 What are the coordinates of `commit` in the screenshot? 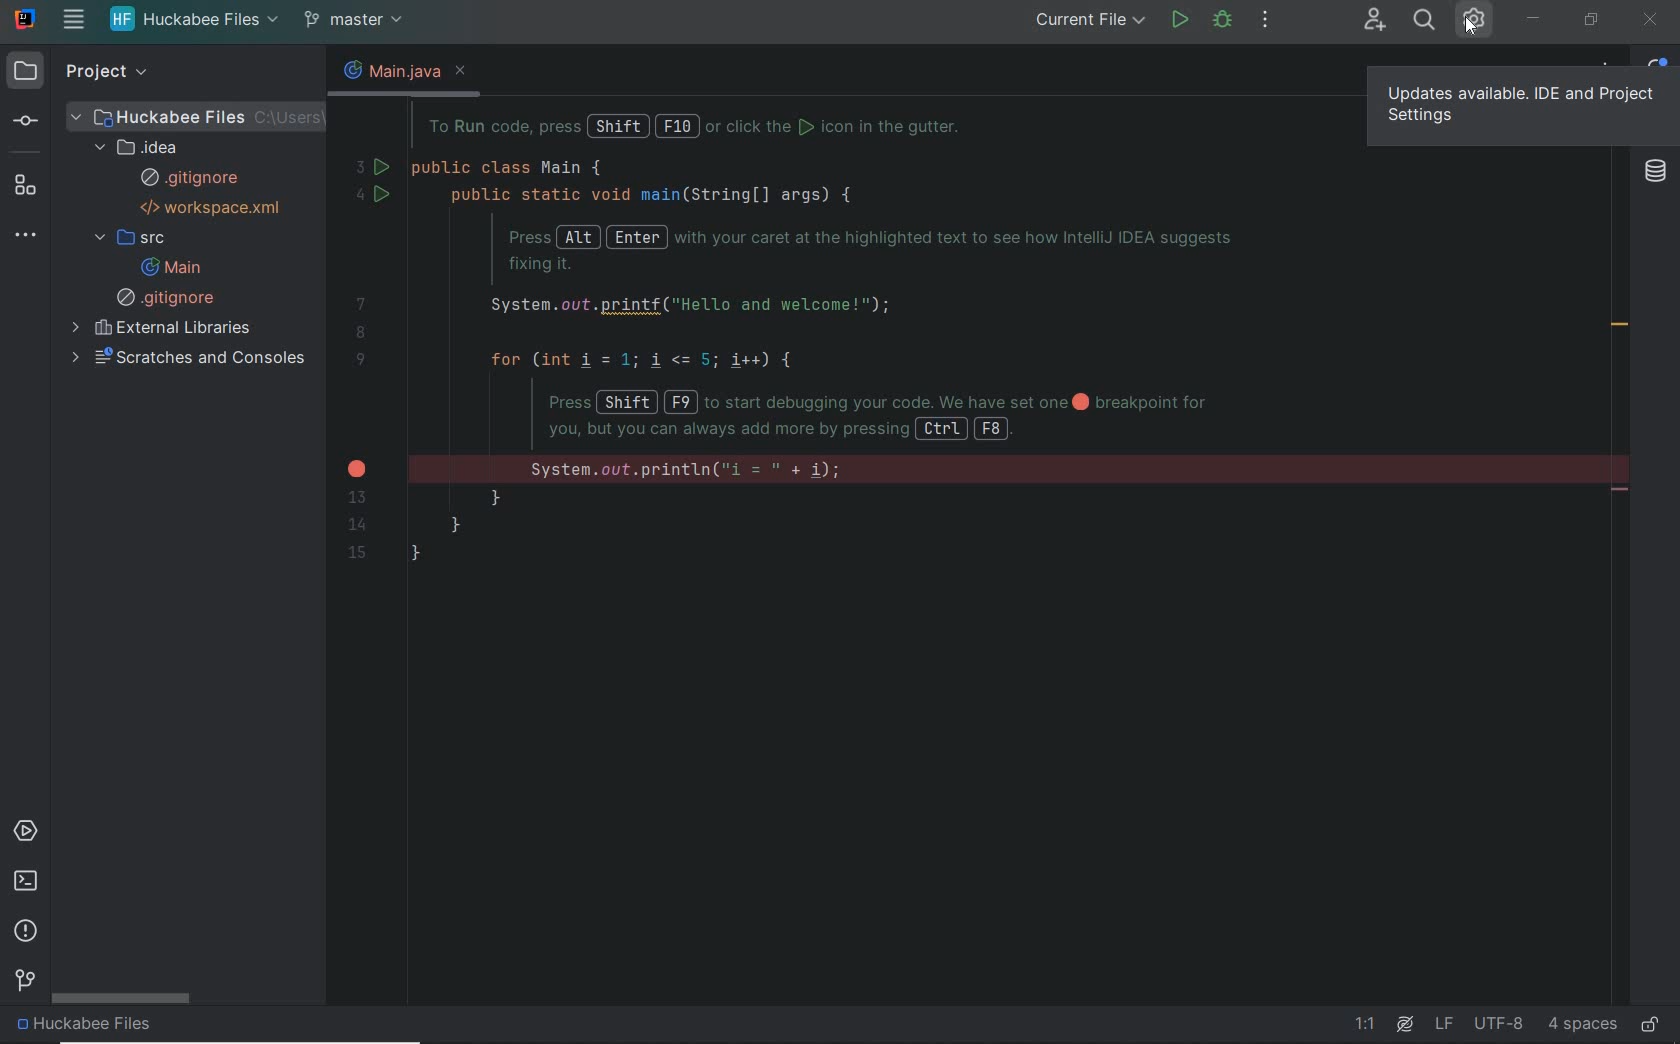 It's located at (36, 120).